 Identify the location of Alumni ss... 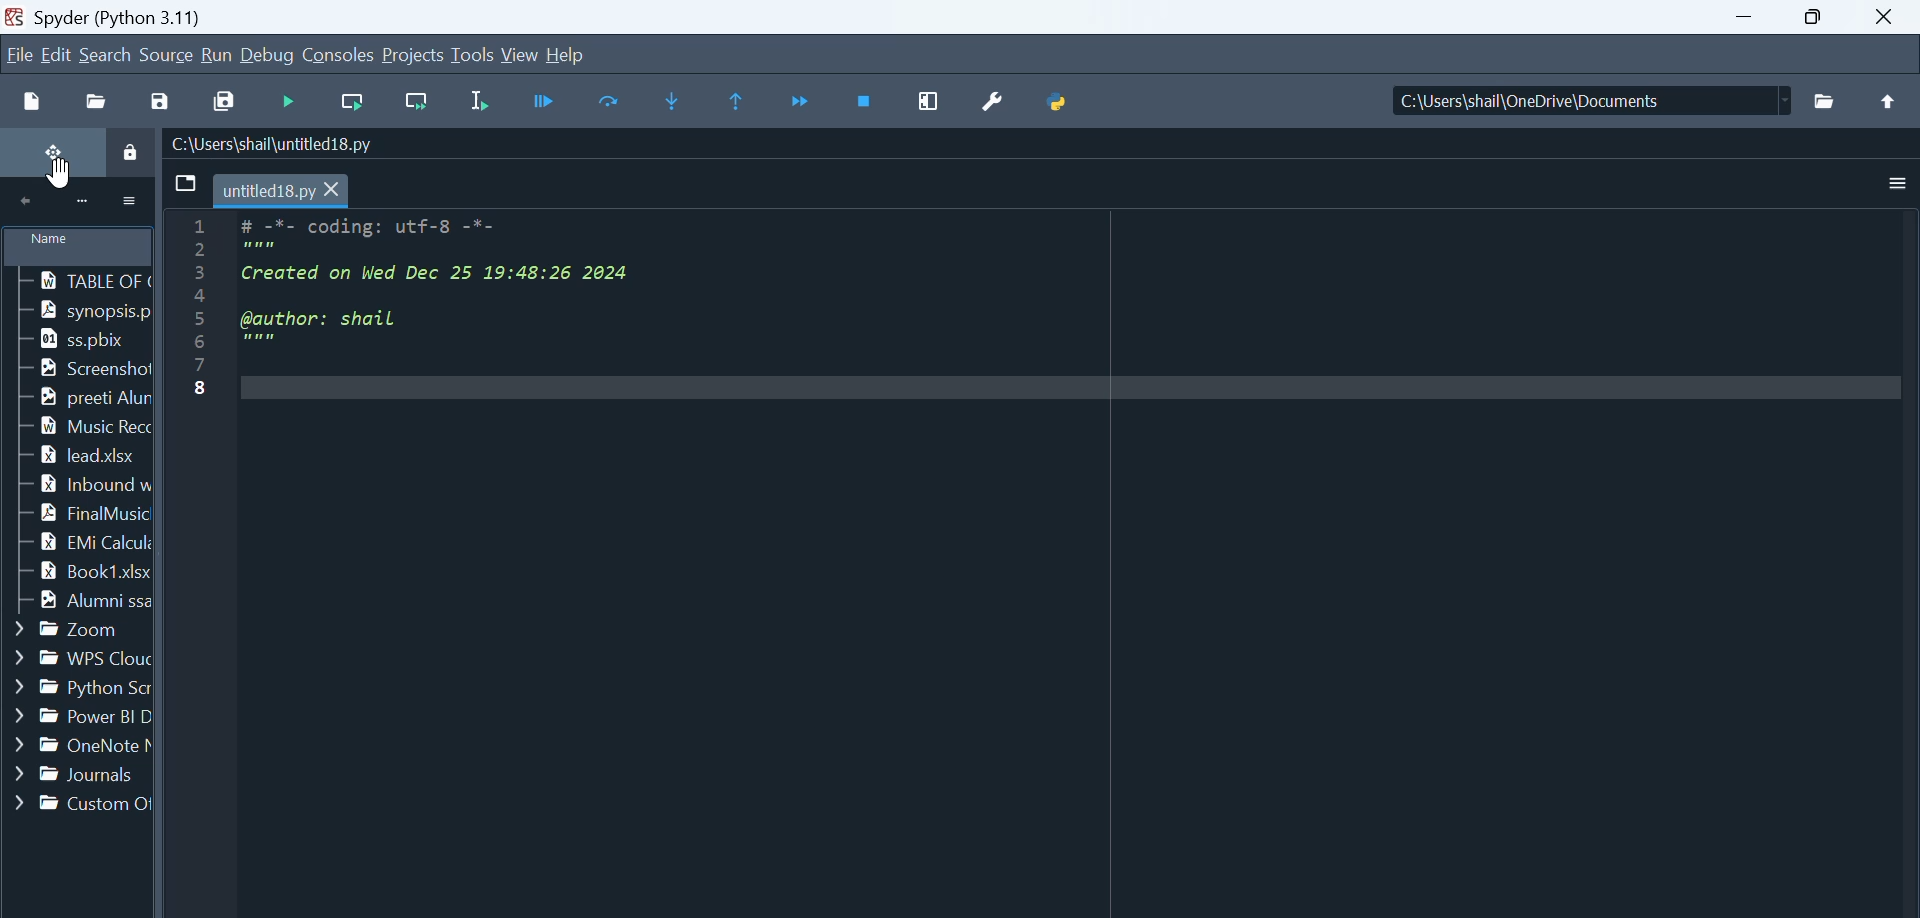
(76, 603).